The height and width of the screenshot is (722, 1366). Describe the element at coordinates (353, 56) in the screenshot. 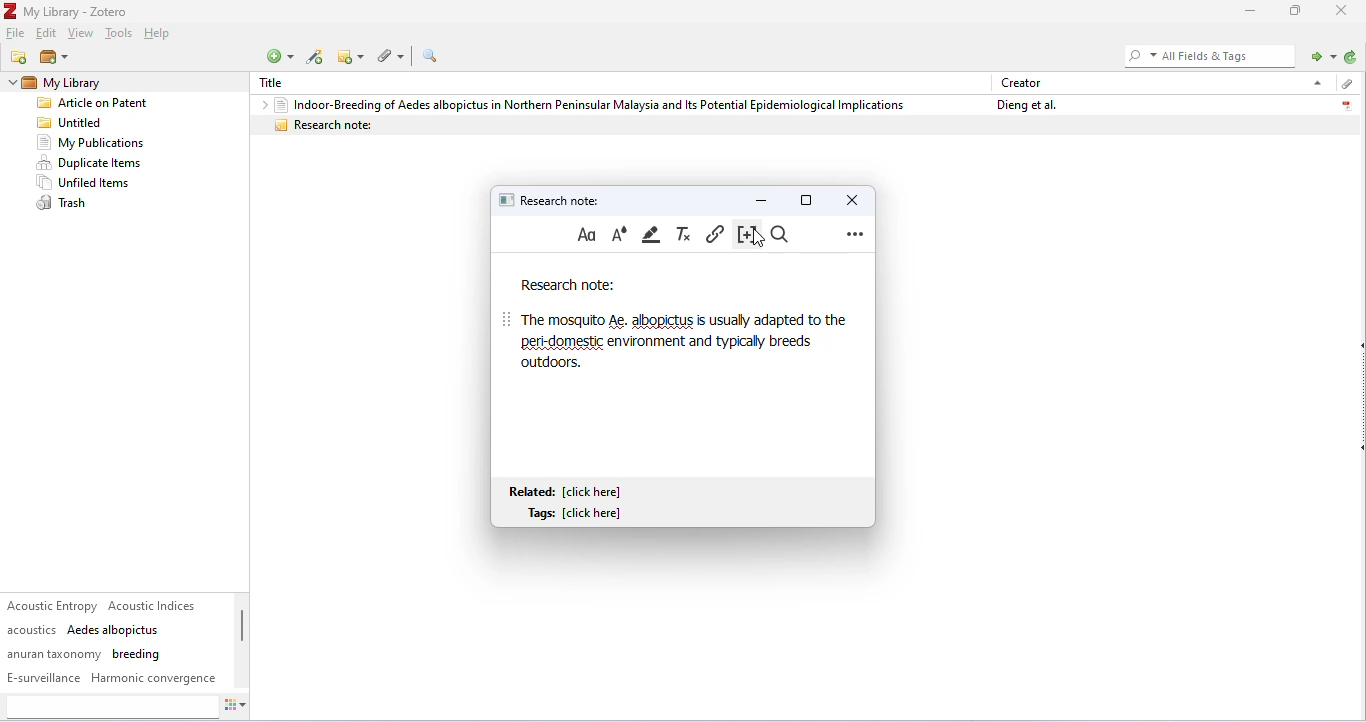

I see `new note` at that location.